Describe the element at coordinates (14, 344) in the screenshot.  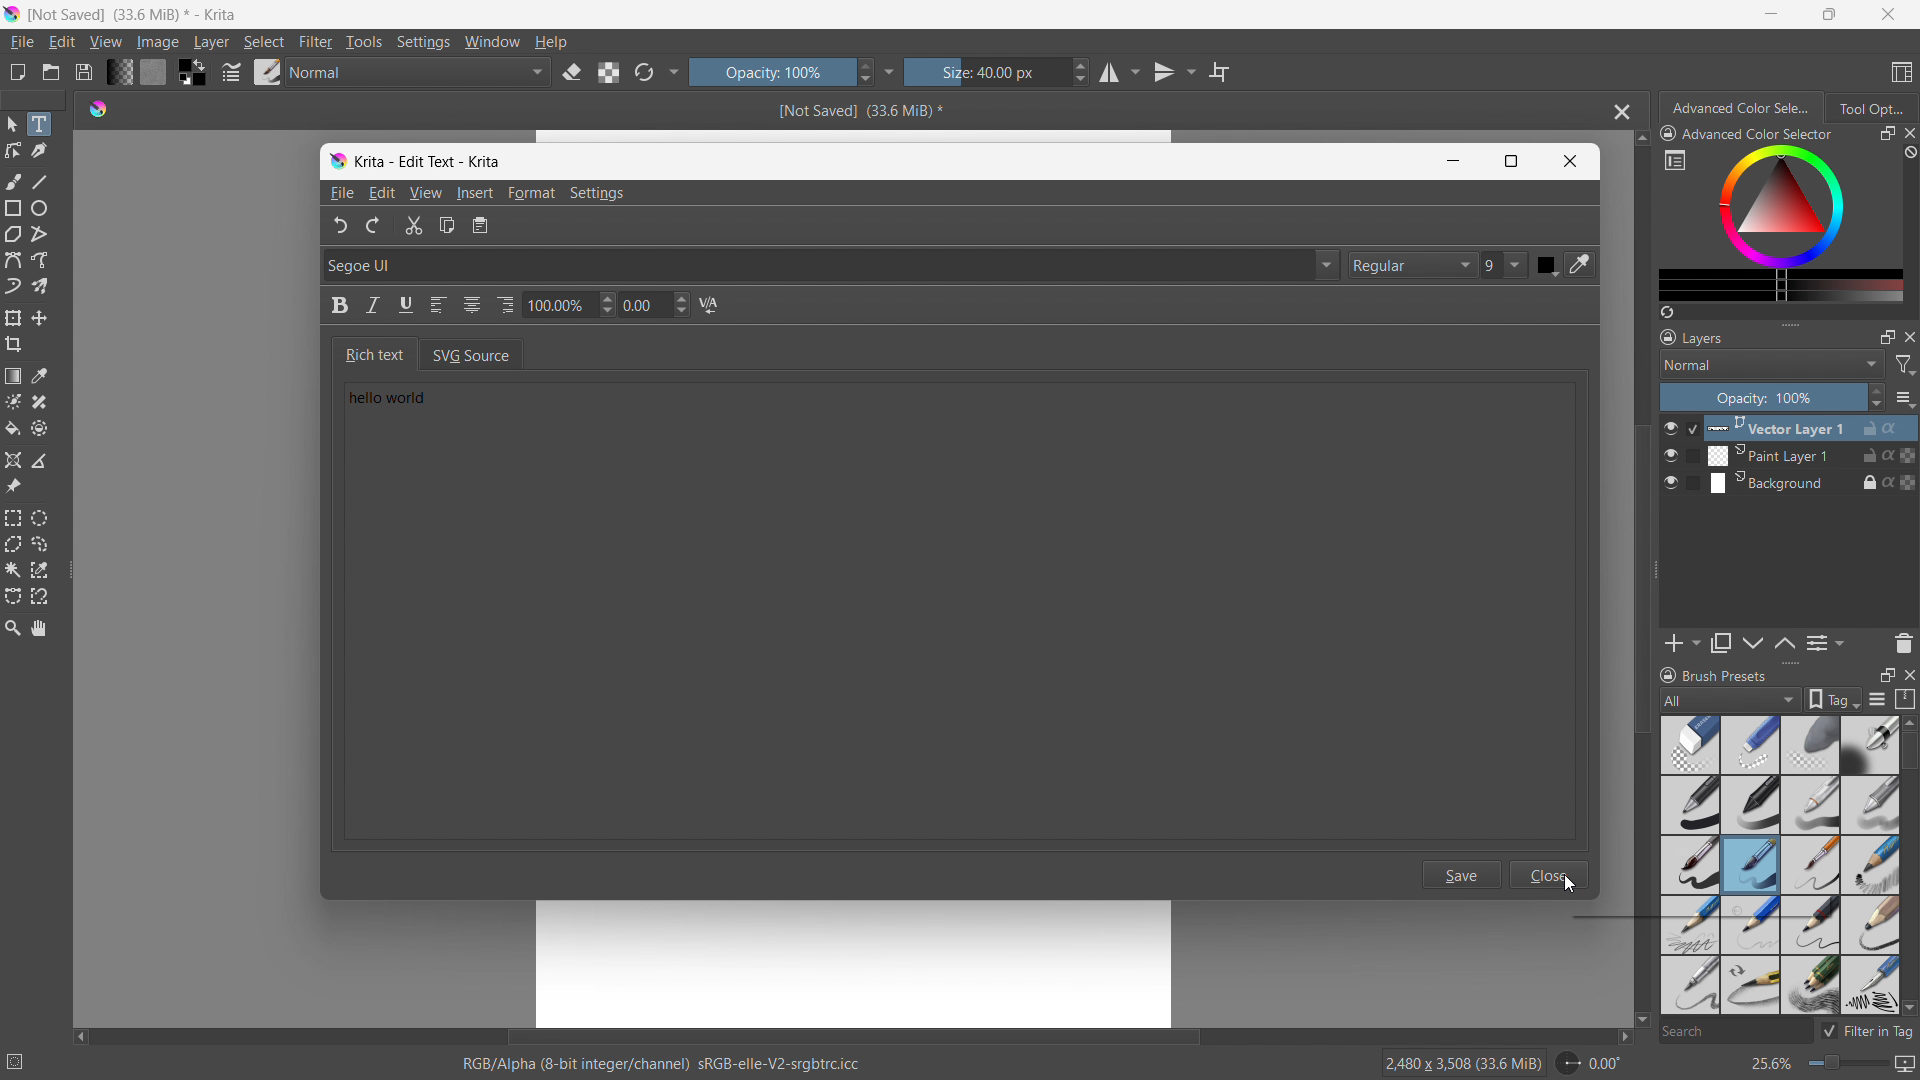
I see `crop the image to an area` at that location.